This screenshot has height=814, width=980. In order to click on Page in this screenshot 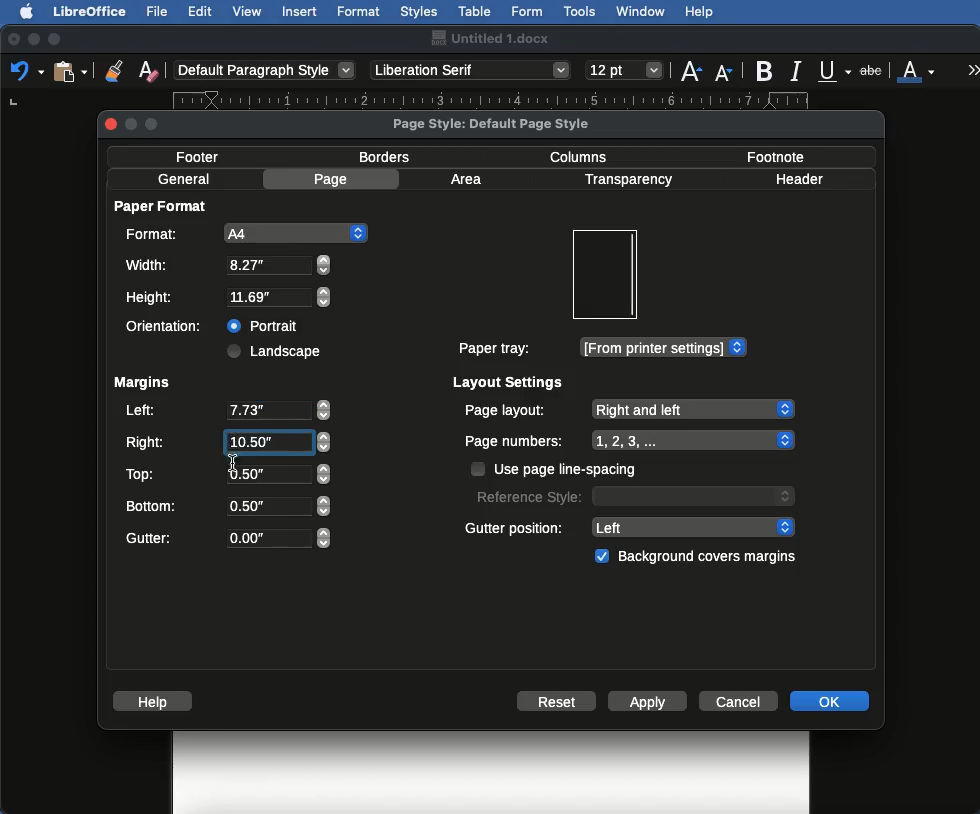, I will do `click(334, 179)`.